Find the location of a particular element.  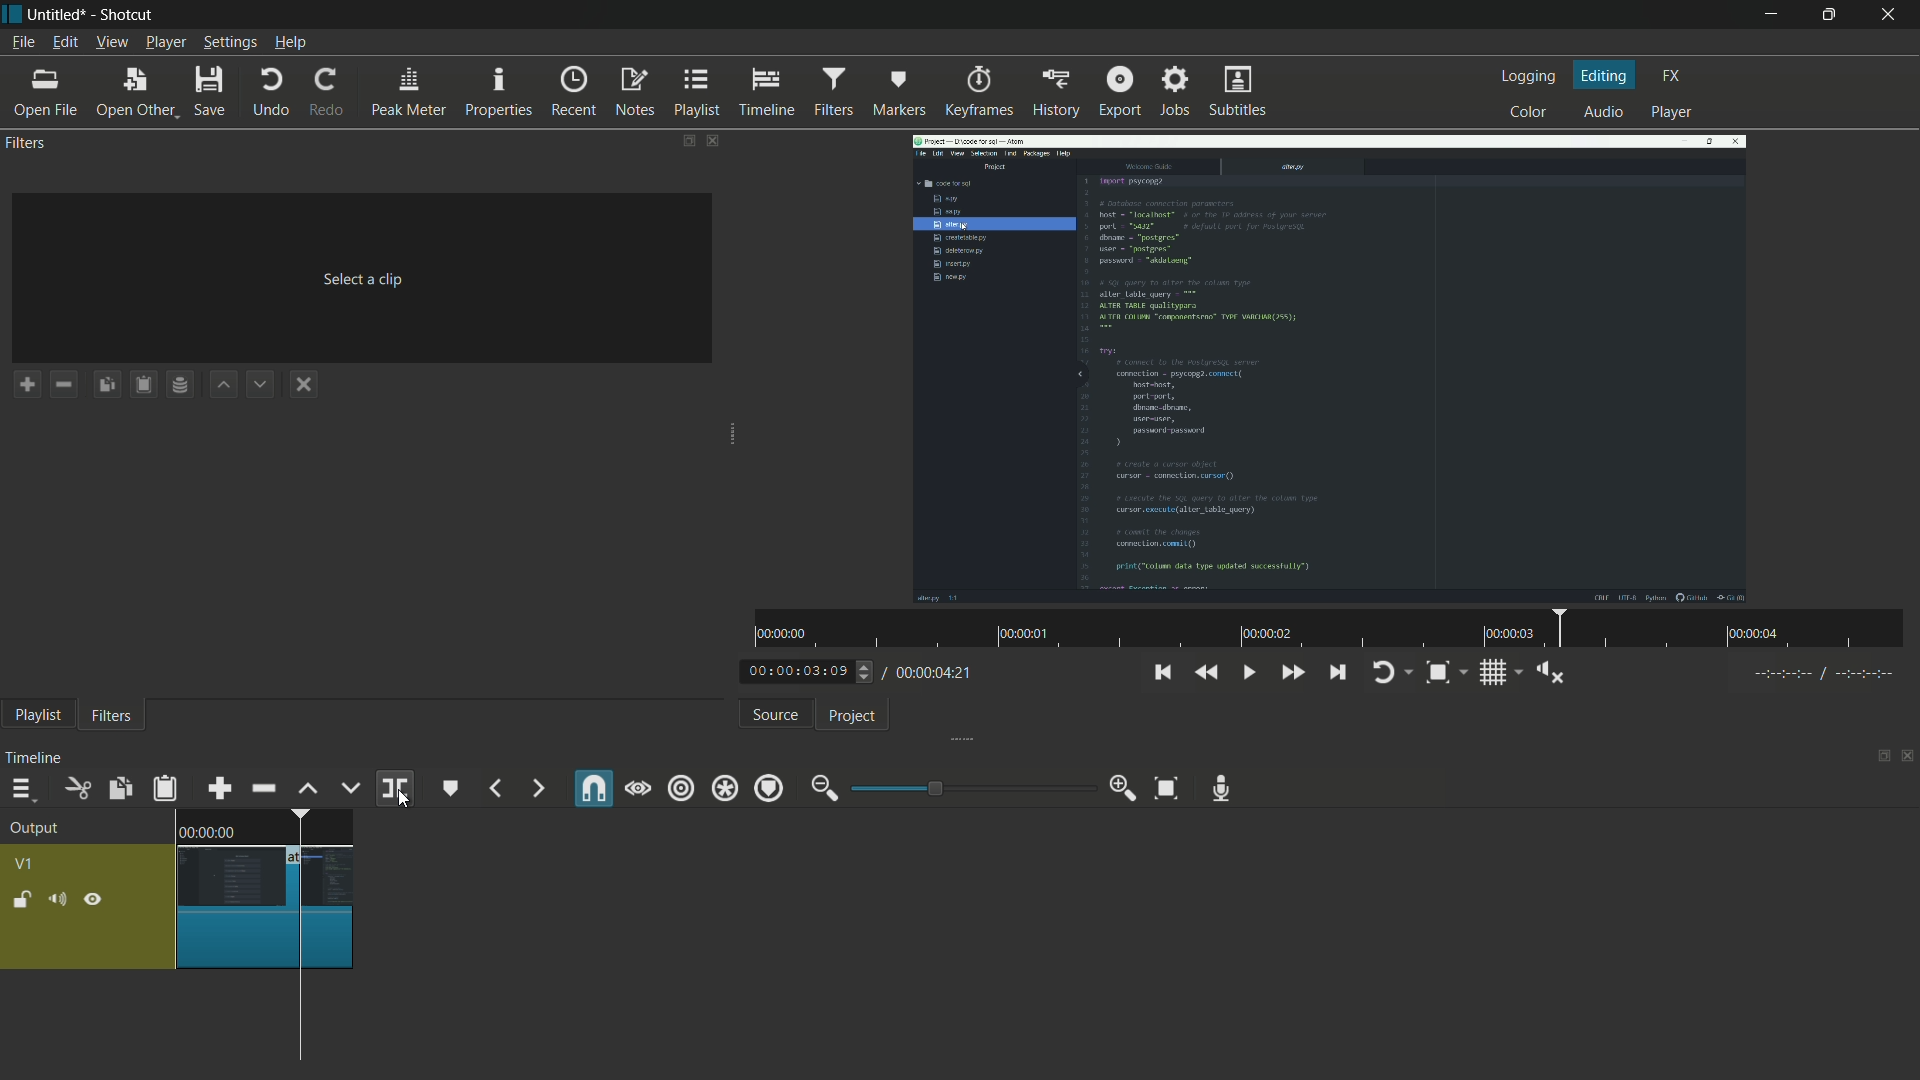

timeline is located at coordinates (37, 756).